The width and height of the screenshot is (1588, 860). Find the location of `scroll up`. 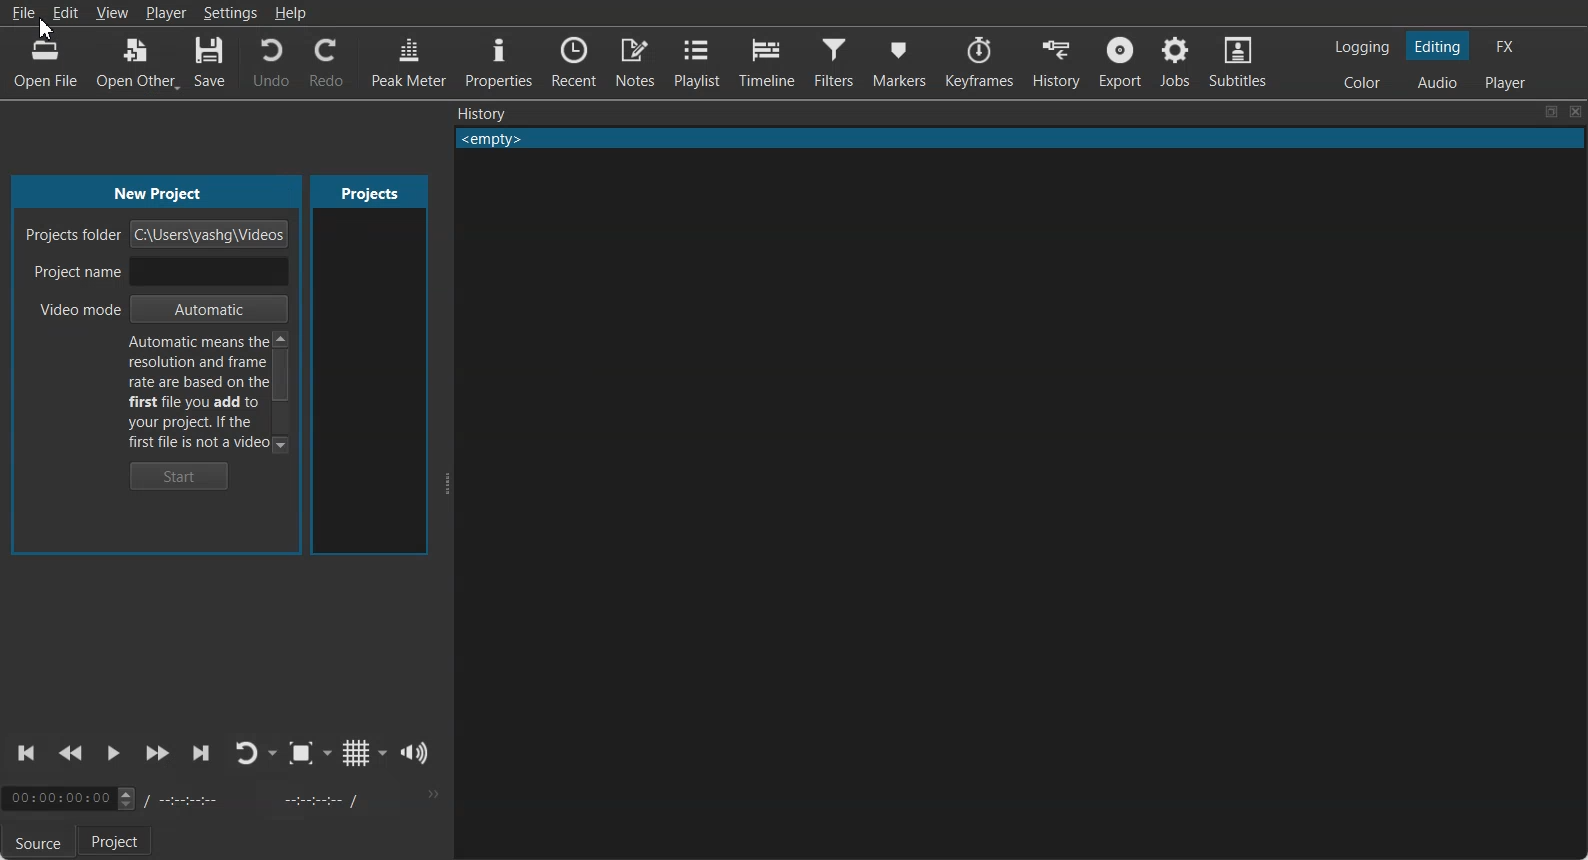

scroll up is located at coordinates (281, 338).